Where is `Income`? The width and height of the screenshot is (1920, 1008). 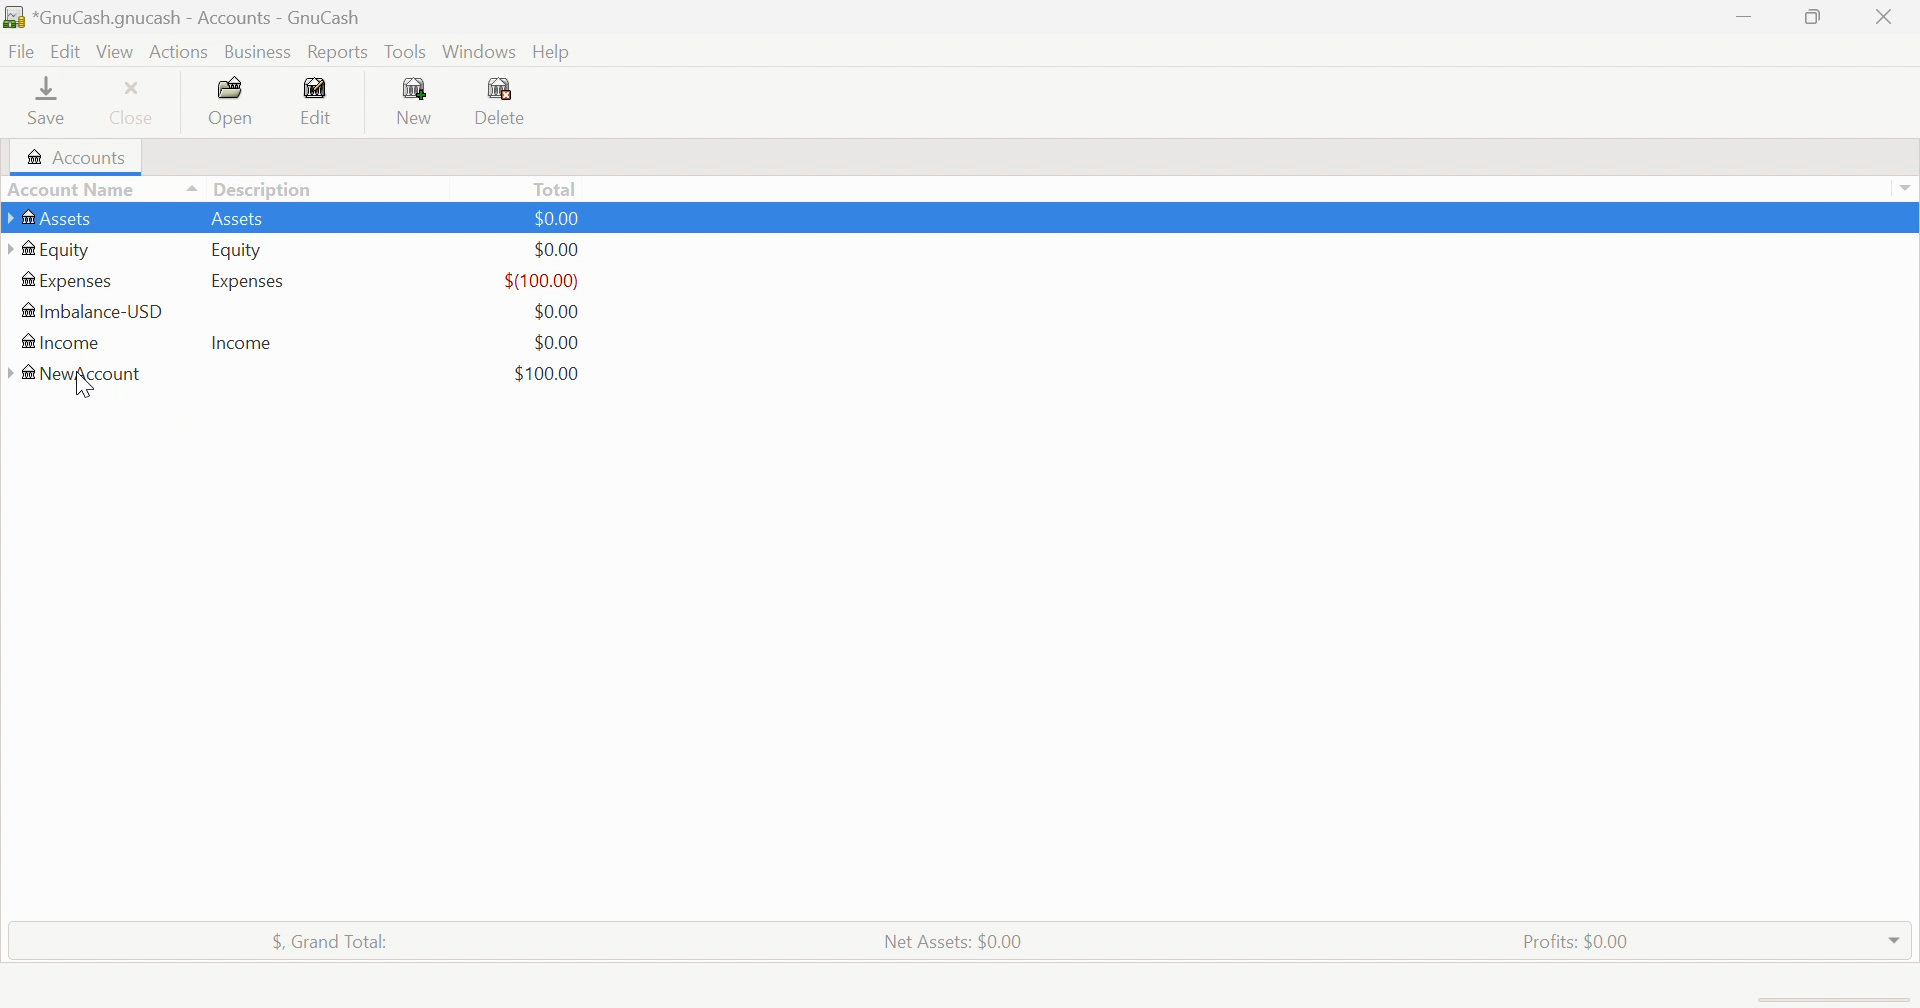
Income is located at coordinates (242, 341).